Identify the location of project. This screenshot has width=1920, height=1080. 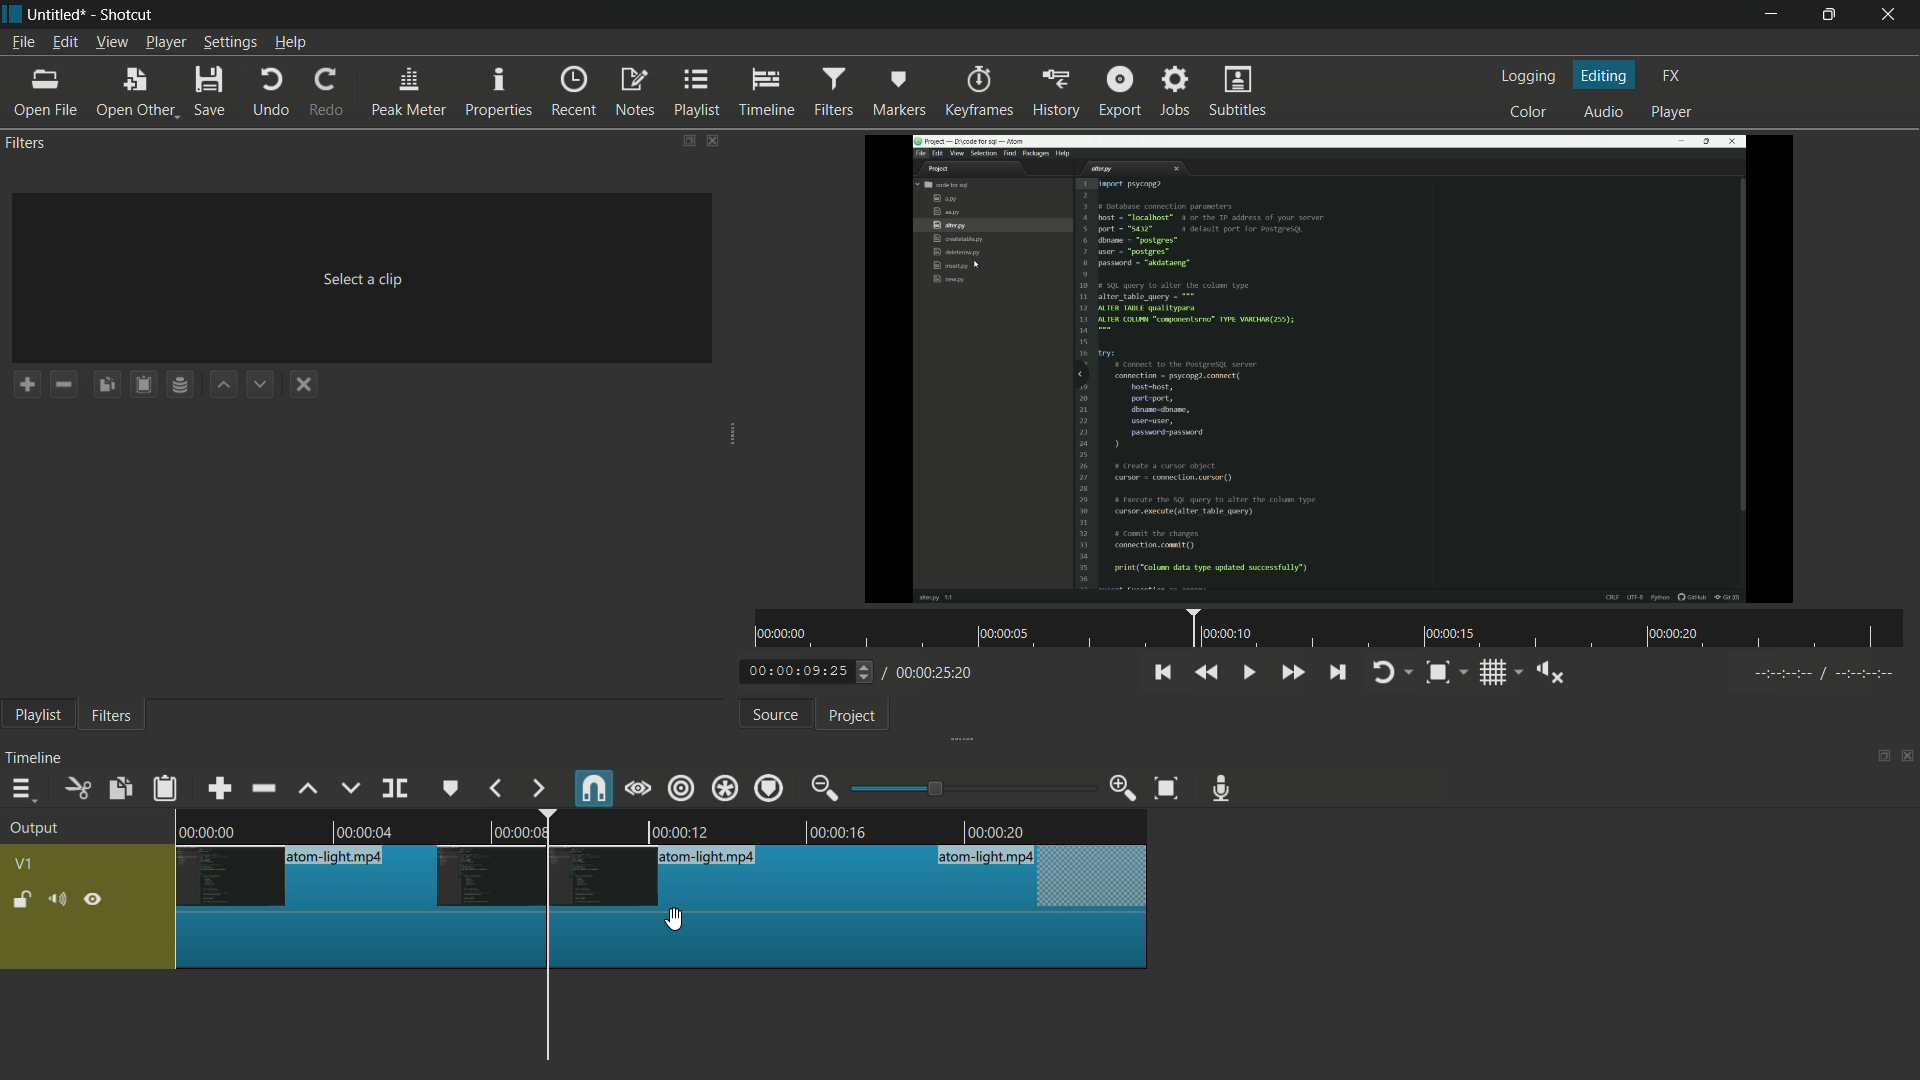
(854, 717).